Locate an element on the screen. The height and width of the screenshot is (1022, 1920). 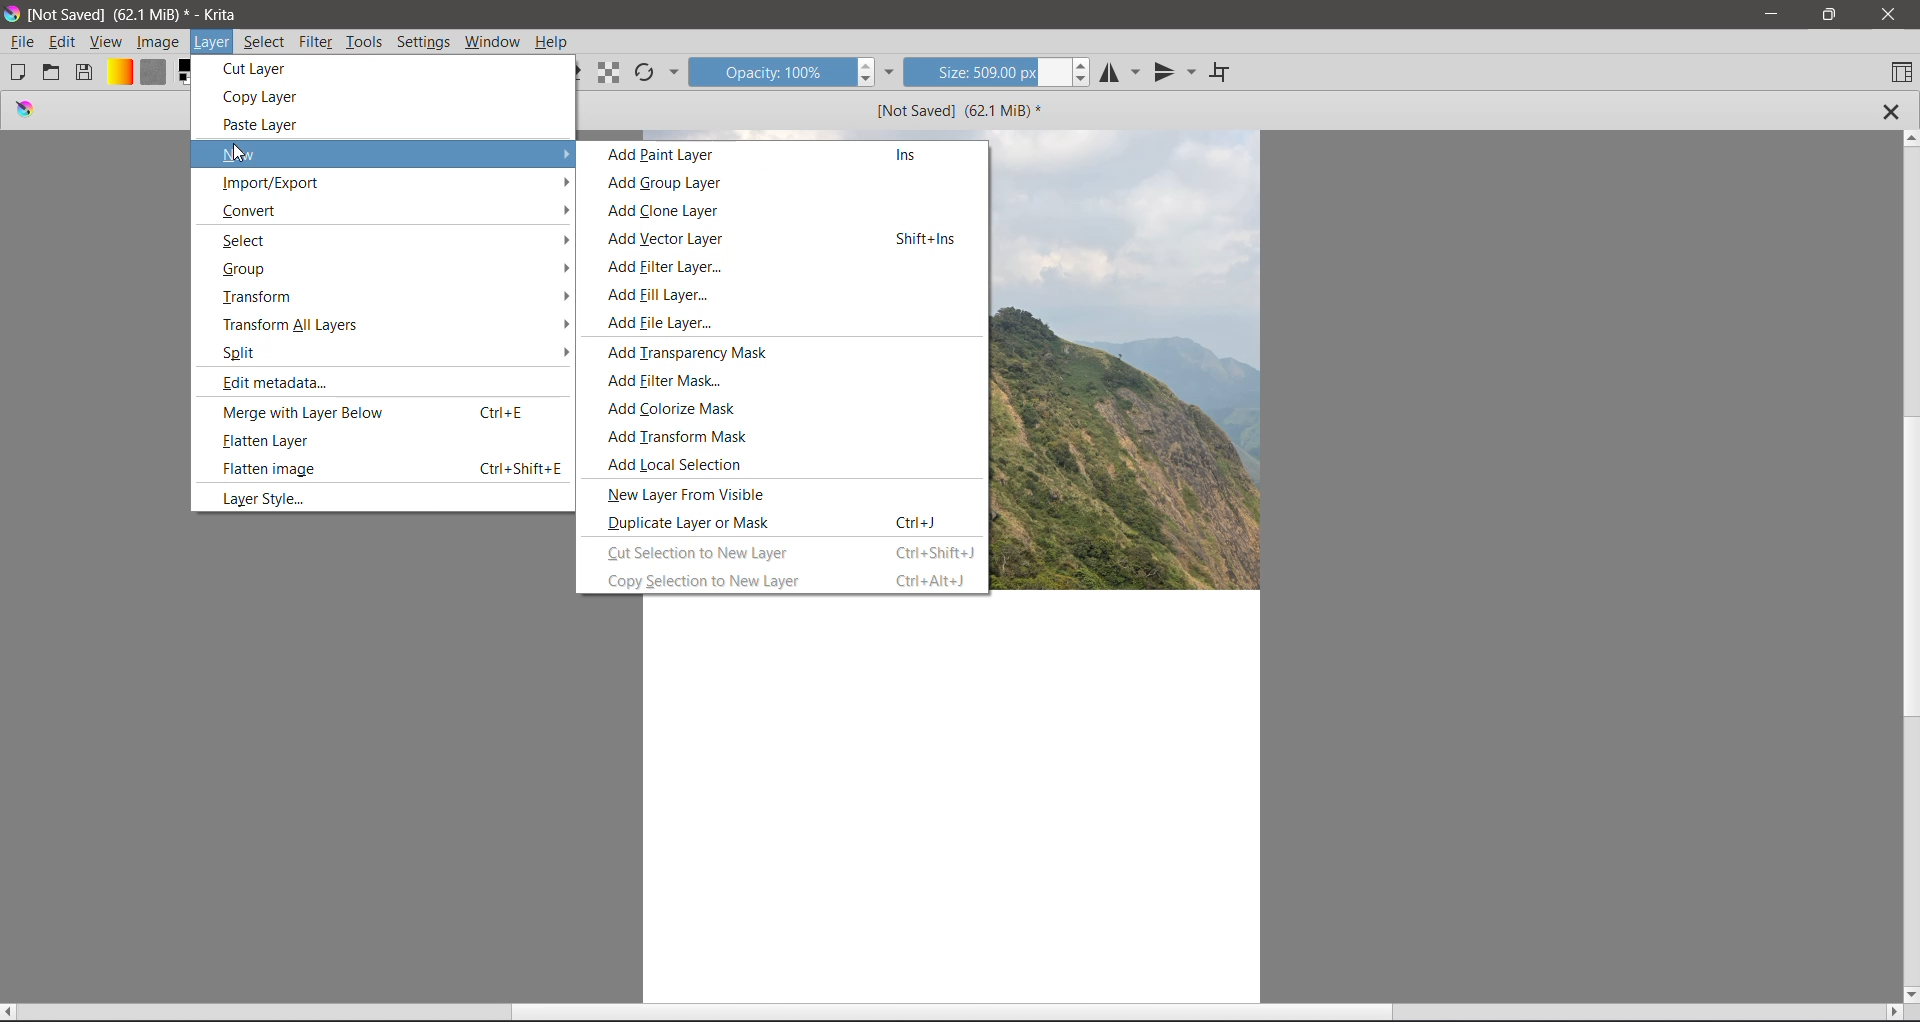
Import /Export is located at coordinates (393, 184).